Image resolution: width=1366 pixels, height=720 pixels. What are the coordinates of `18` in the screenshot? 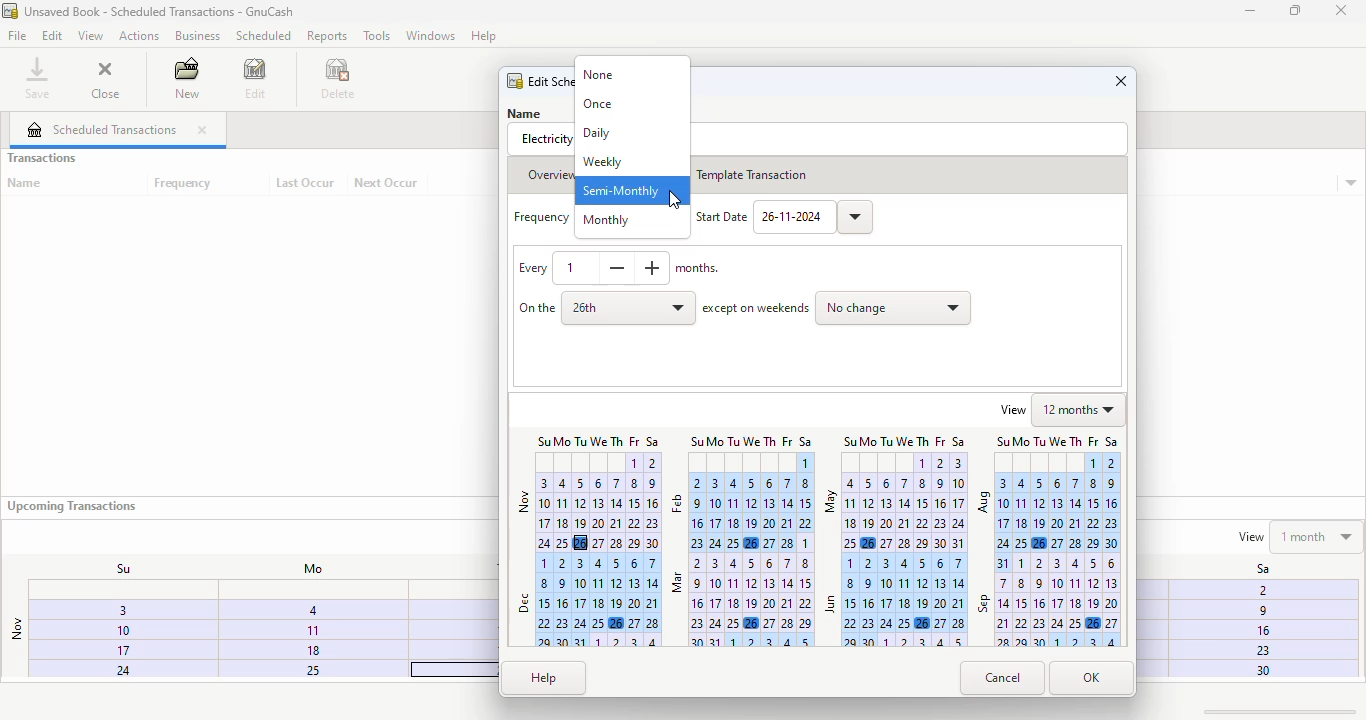 It's located at (313, 649).